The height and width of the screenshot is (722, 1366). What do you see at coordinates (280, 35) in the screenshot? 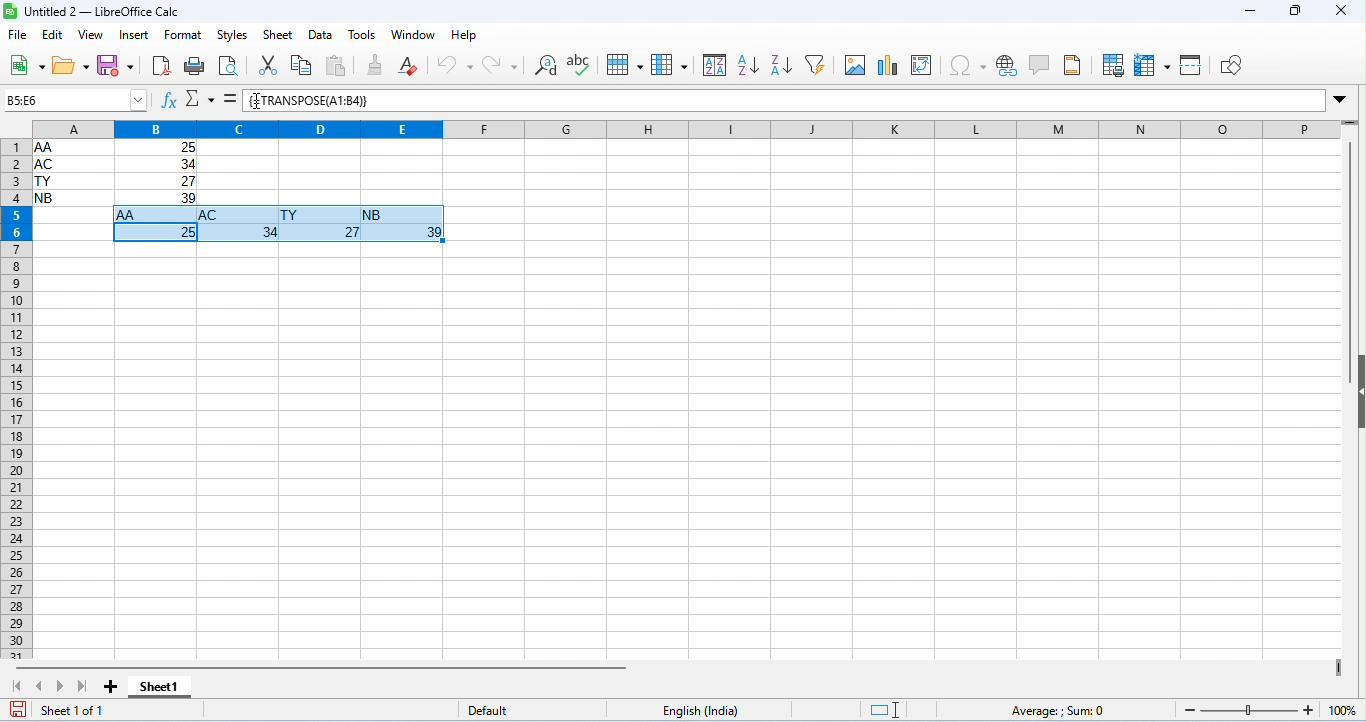
I see `sheet` at bounding box center [280, 35].